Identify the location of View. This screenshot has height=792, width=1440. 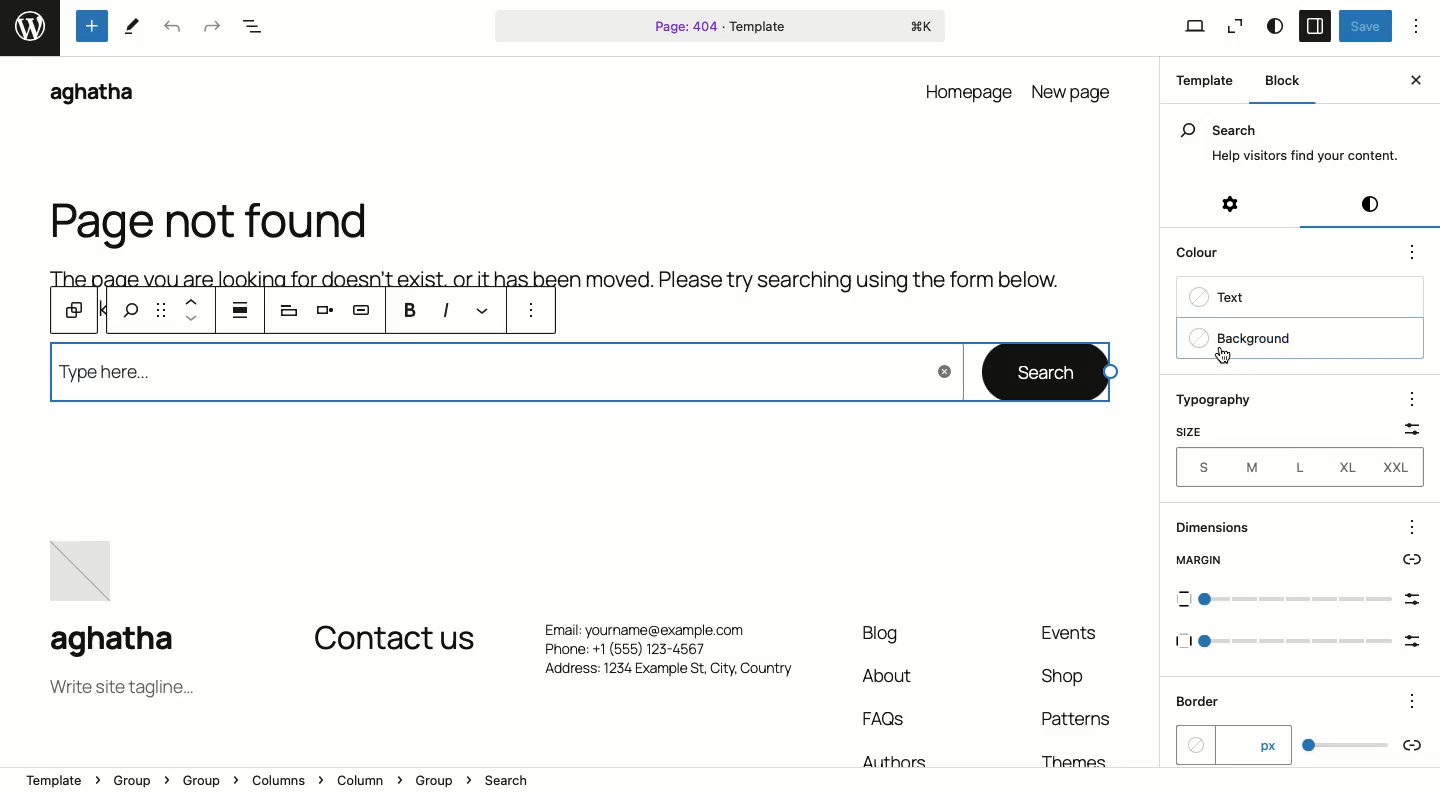
(1184, 25).